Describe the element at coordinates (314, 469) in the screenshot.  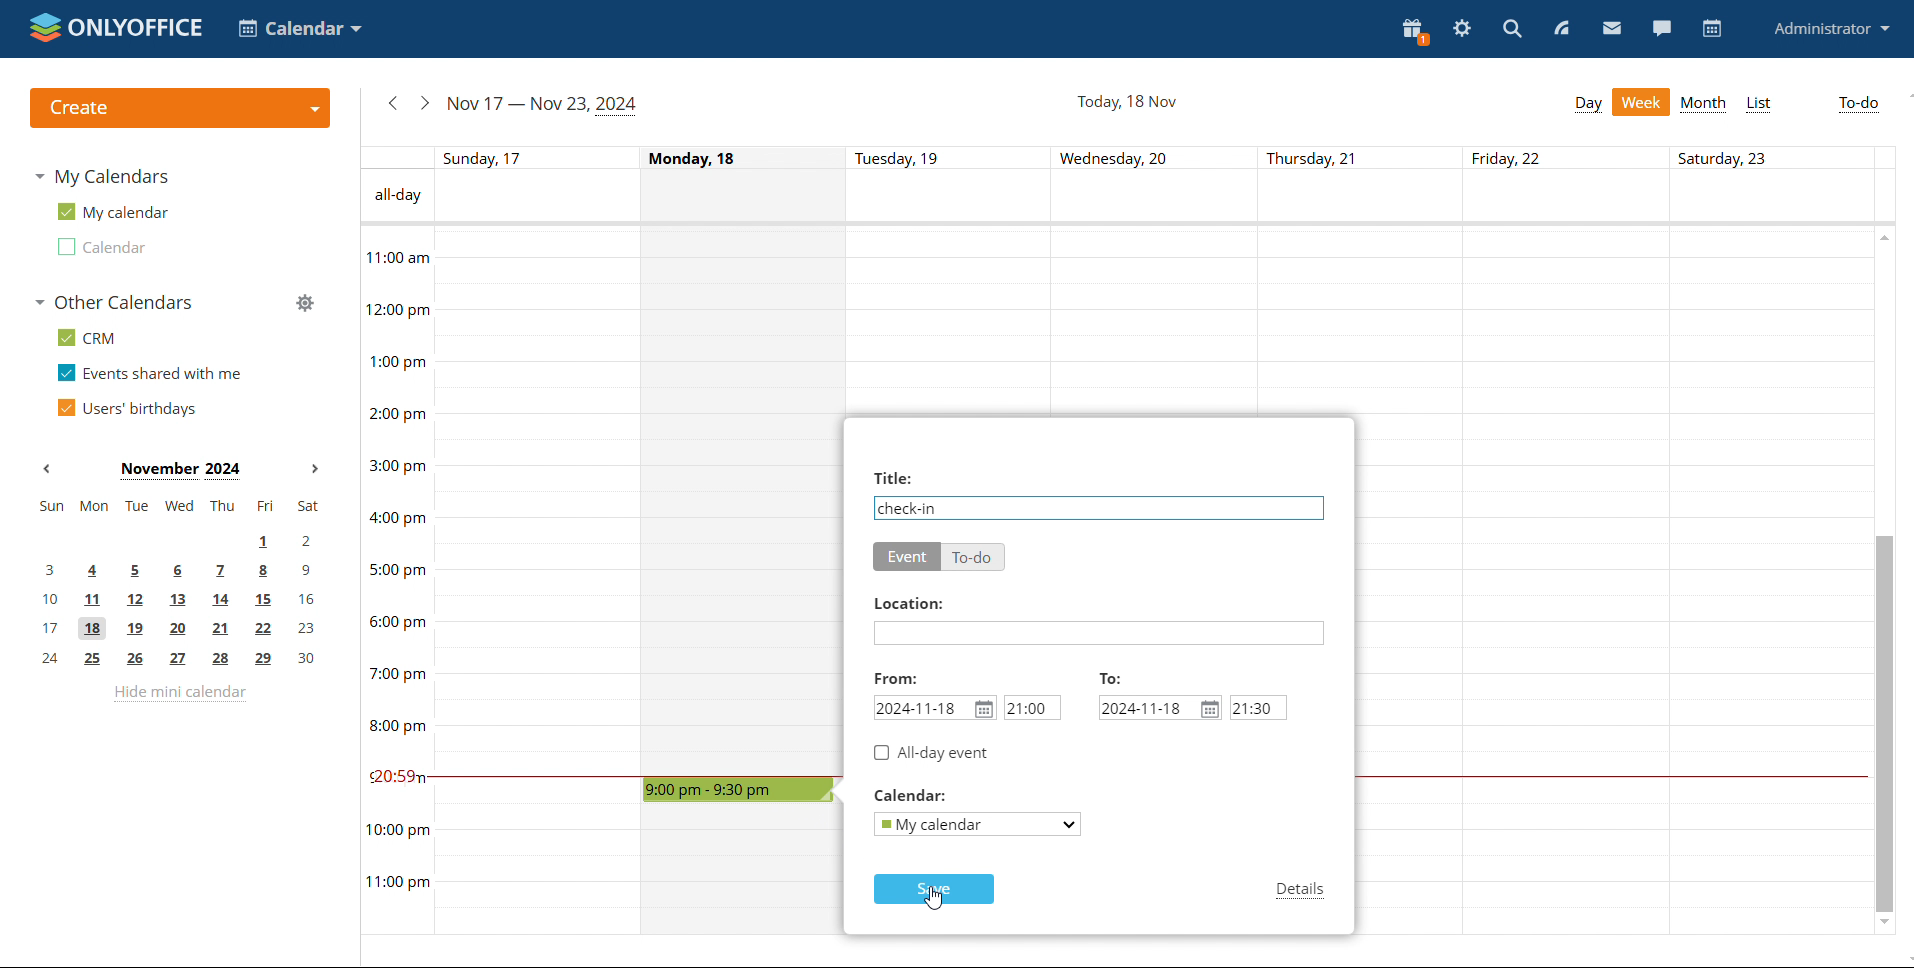
I see `next month` at that location.